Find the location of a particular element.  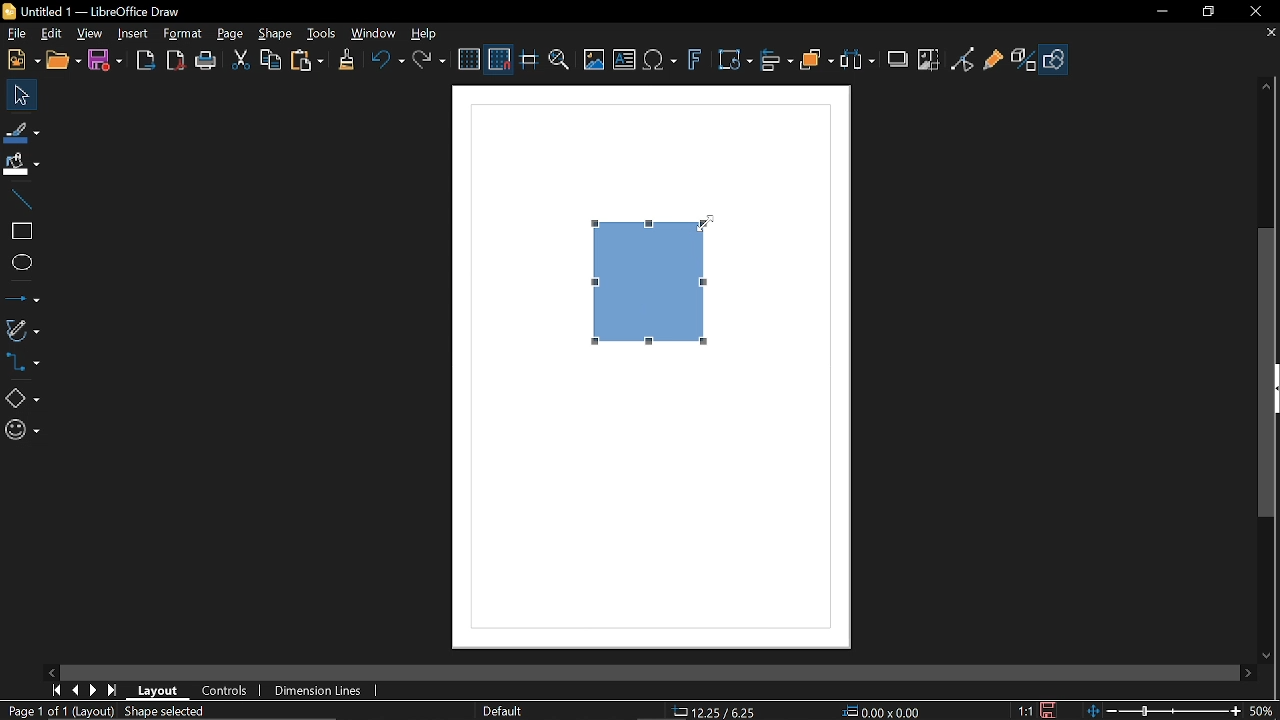

0.00x0.00 (Object Size) is located at coordinates (880, 712).